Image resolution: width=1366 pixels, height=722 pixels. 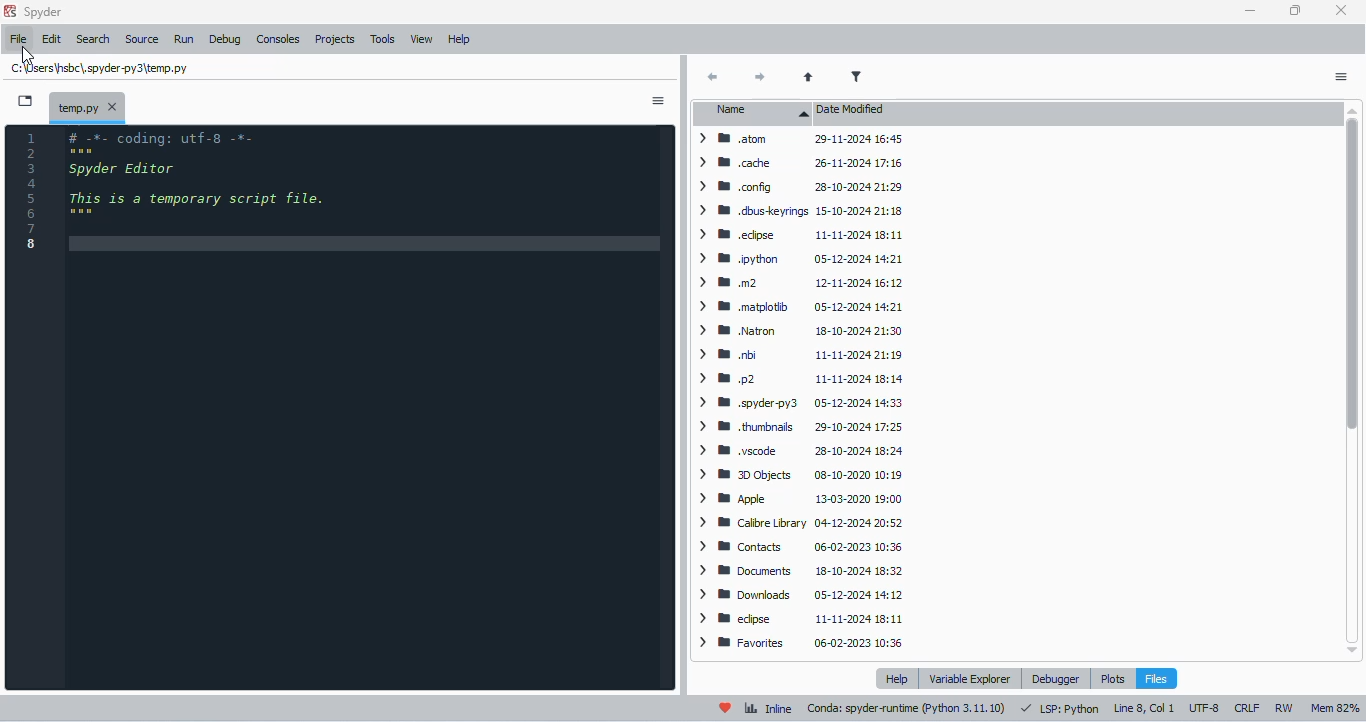 I want to click on temporary file, so click(x=100, y=68).